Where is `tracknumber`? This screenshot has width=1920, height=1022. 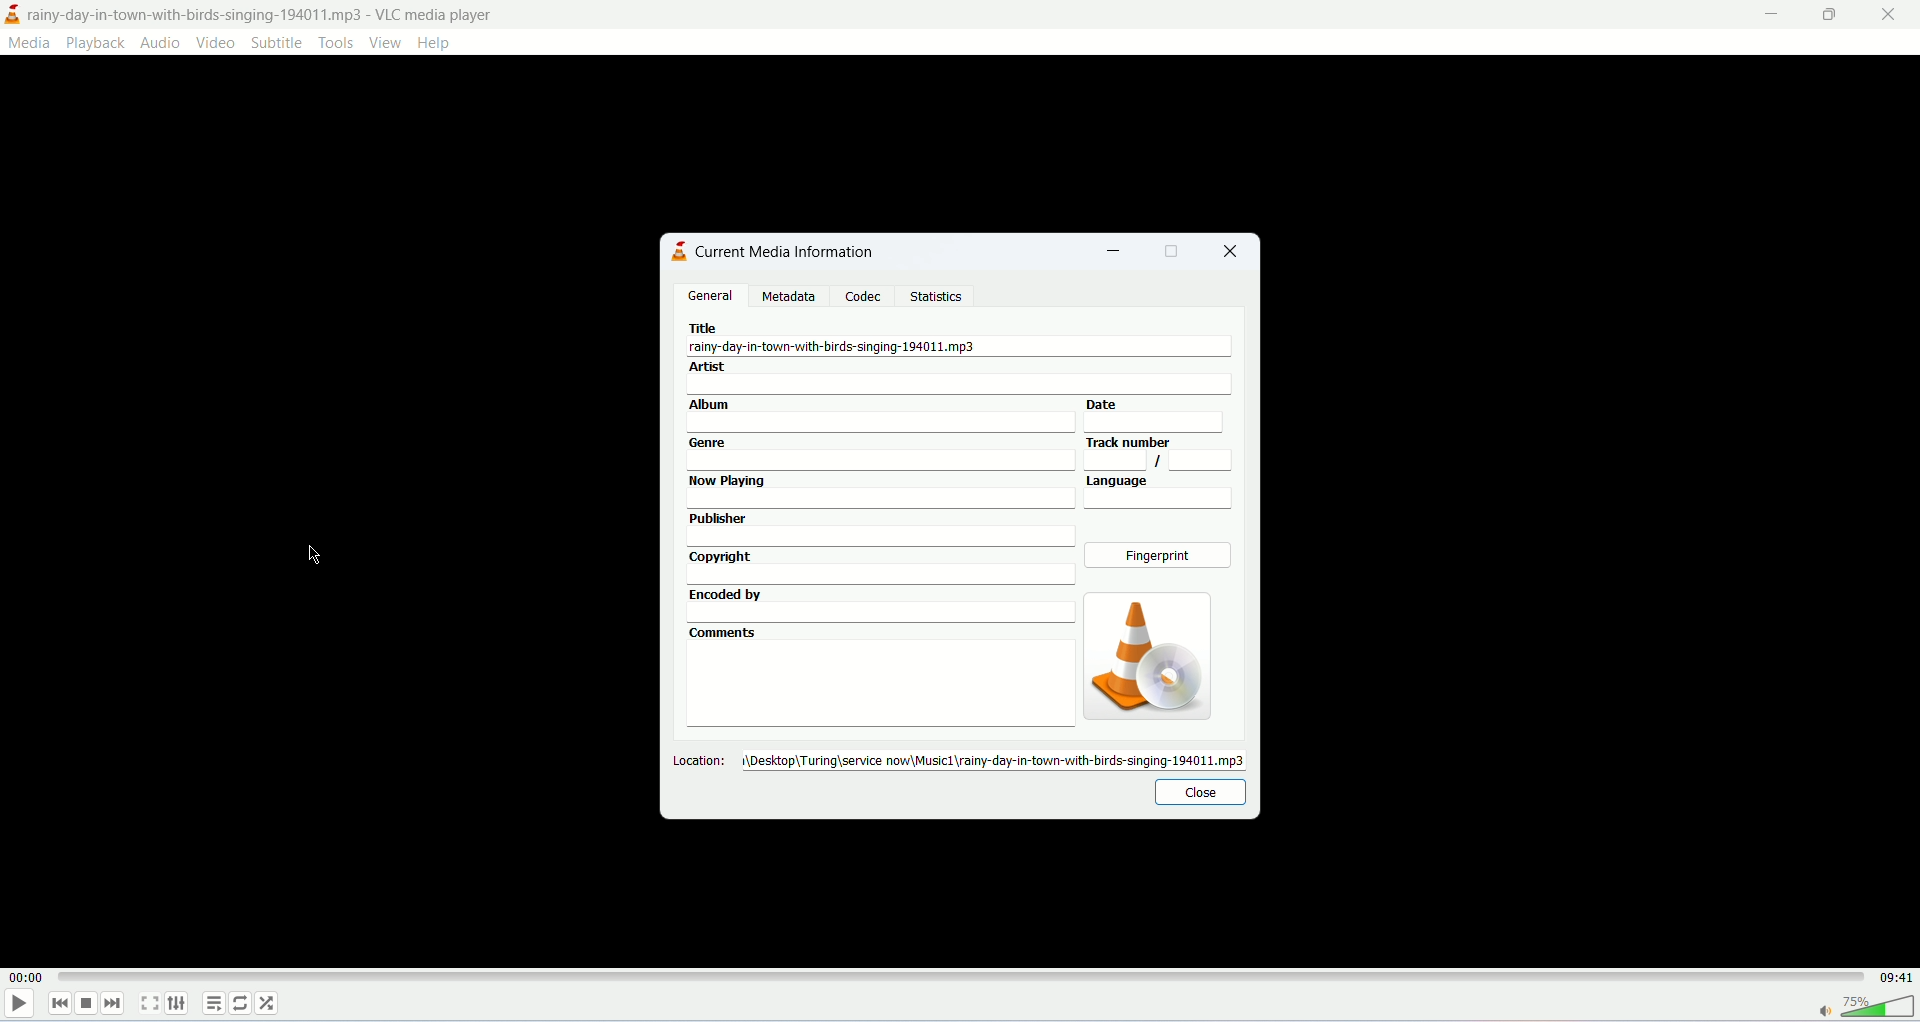
tracknumber is located at coordinates (1161, 453).